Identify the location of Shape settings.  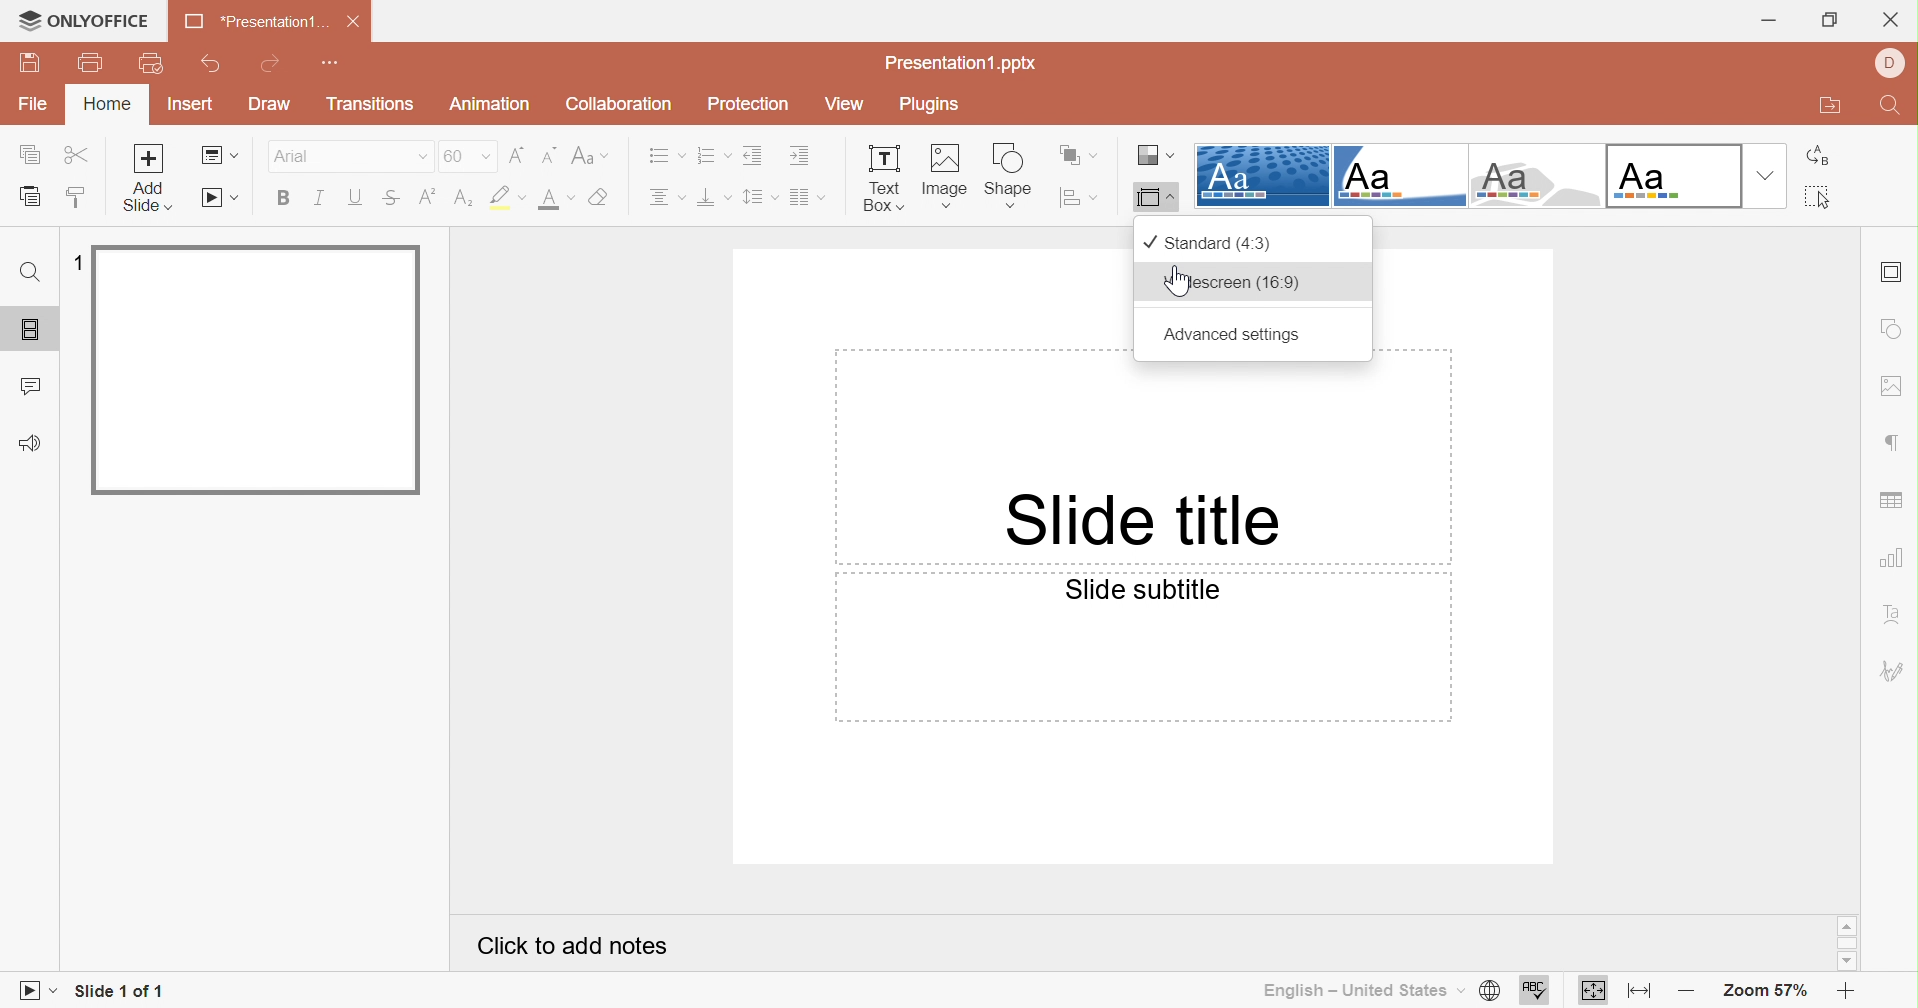
(1895, 330).